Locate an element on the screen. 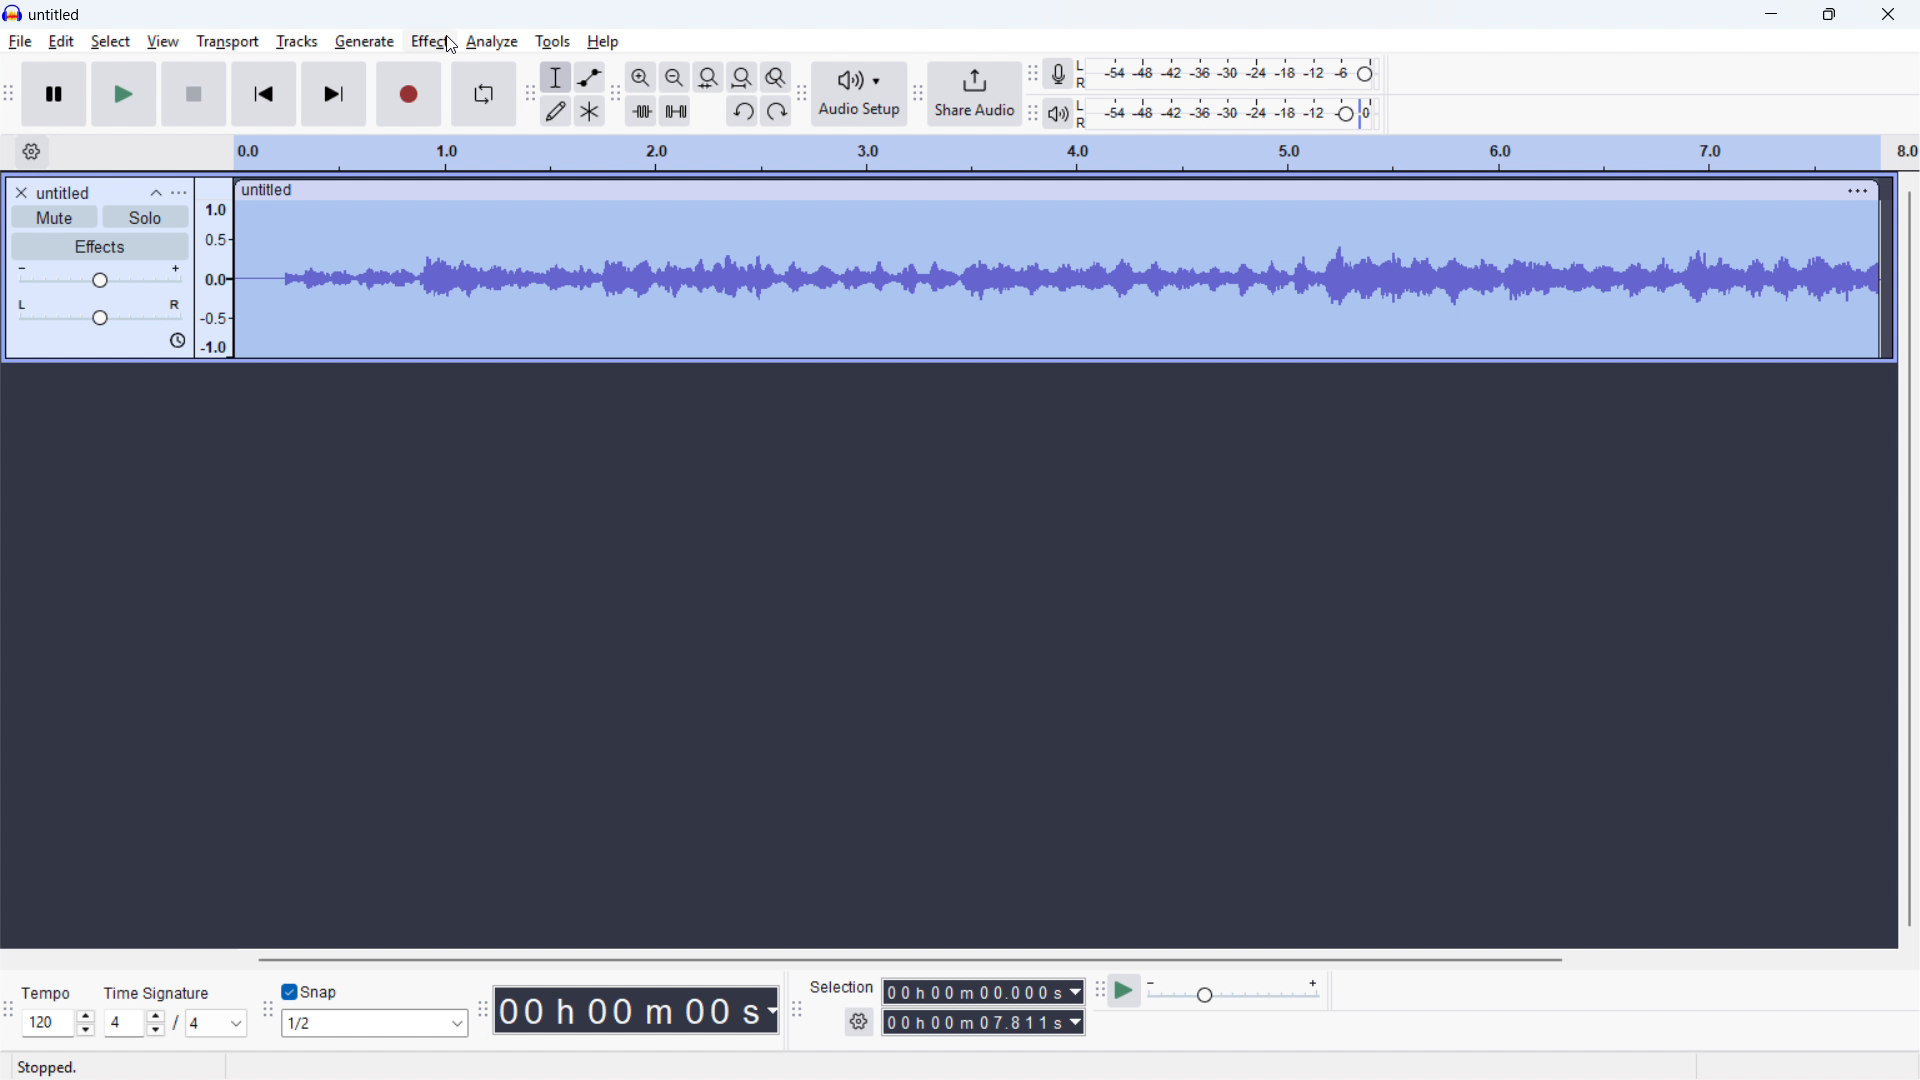 Image resolution: width=1920 pixels, height=1080 pixels. Playback metre toolbar  is located at coordinates (1031, 116).